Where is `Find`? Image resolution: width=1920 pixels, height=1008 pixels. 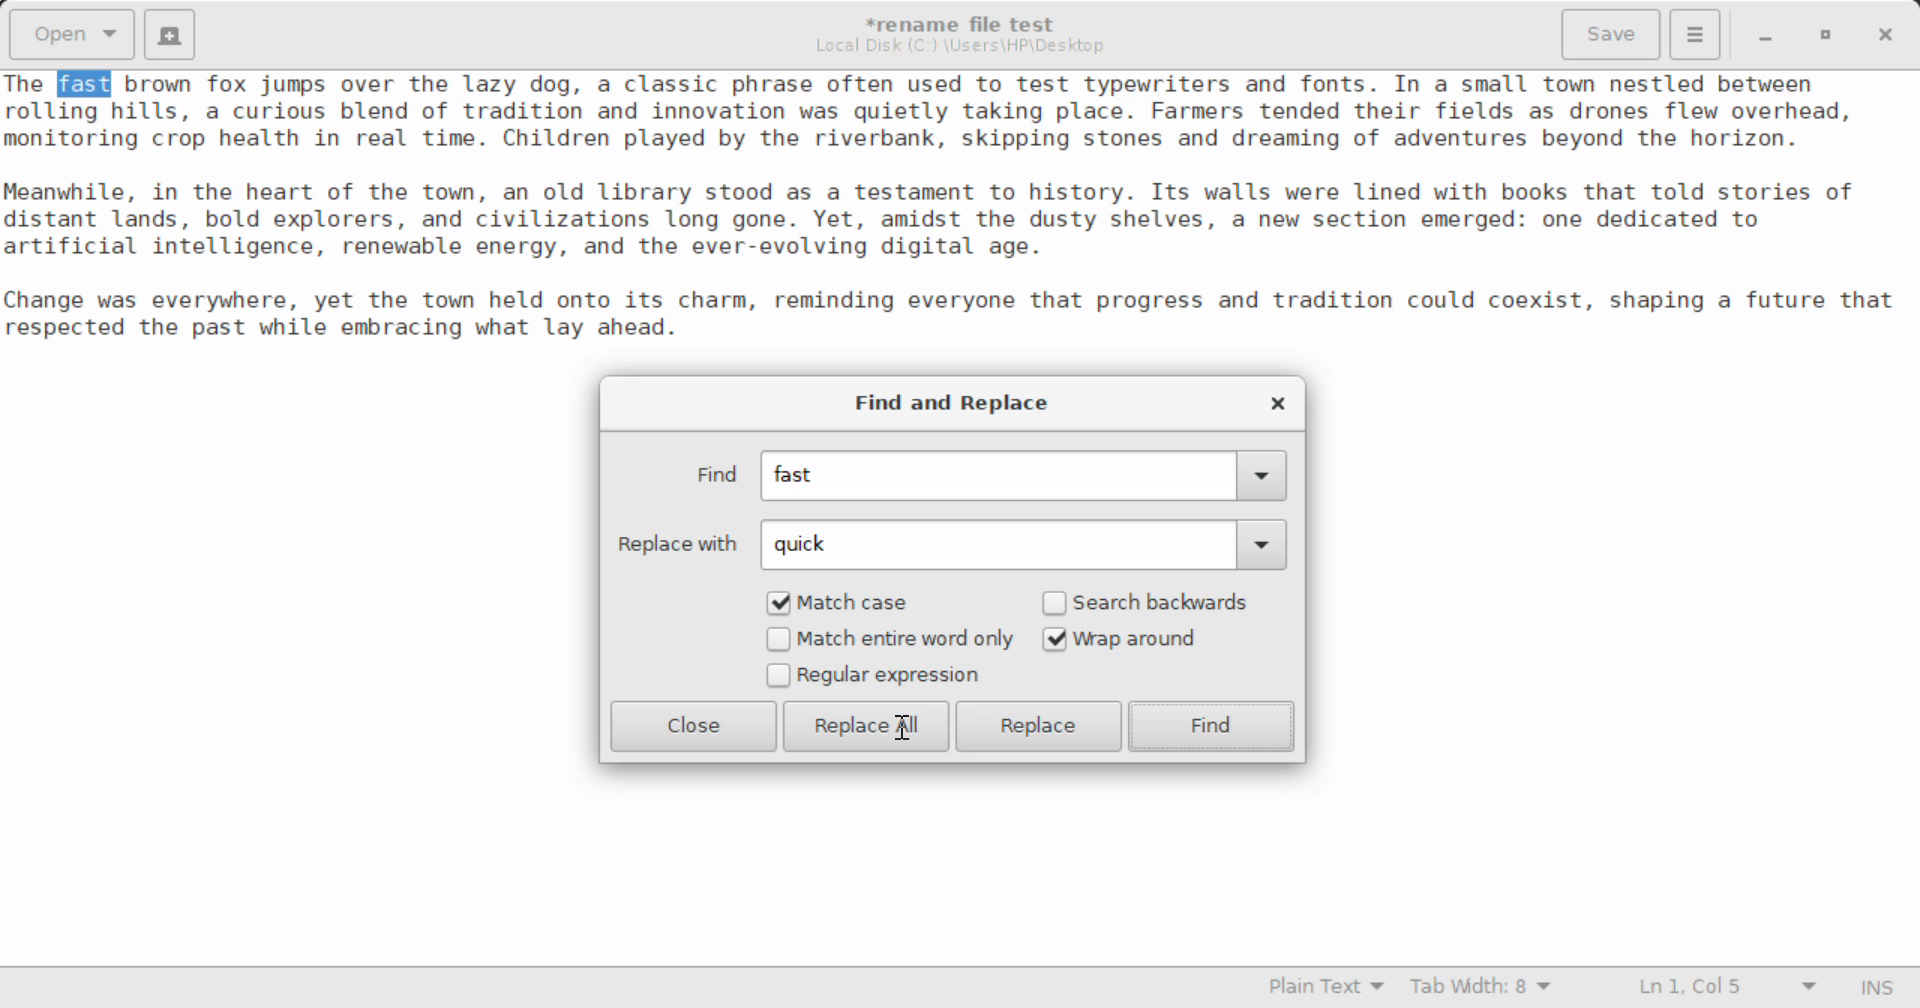
Find is located at coordinates (1213, 726).